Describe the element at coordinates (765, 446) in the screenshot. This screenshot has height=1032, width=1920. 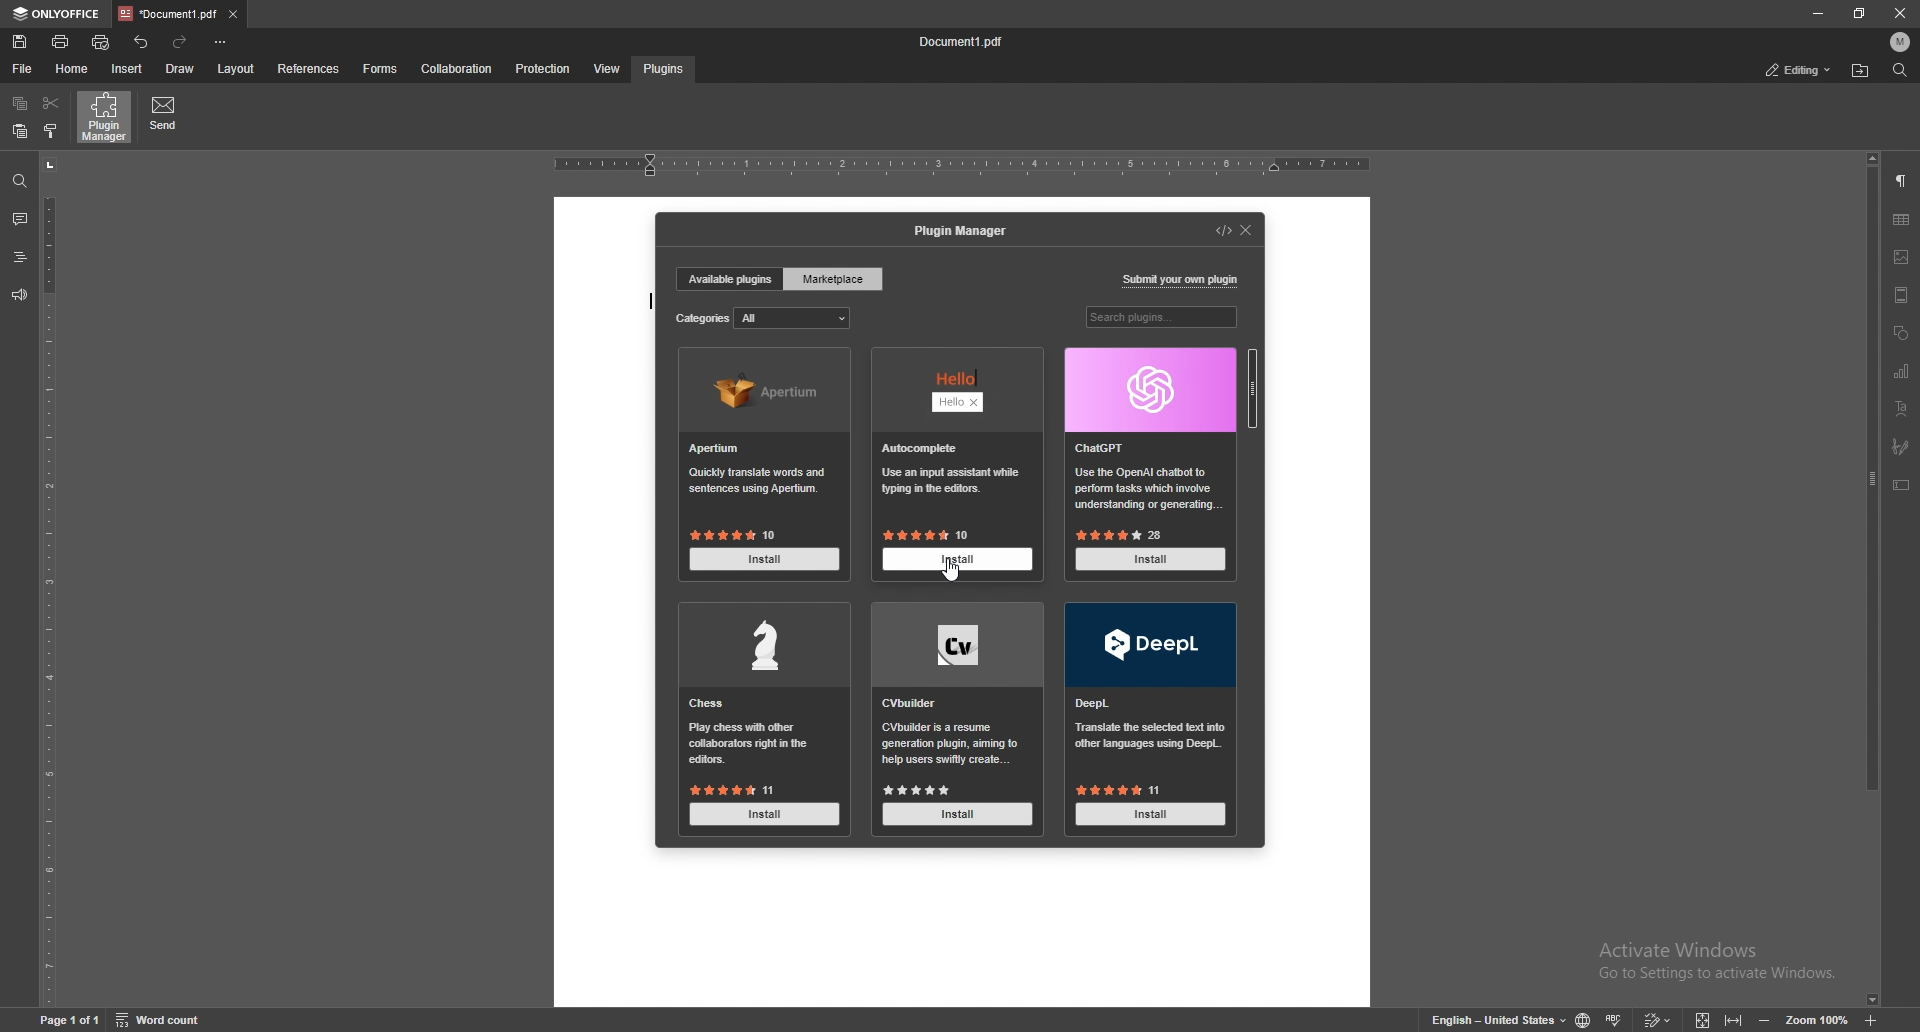
I see `apertium` at that location.